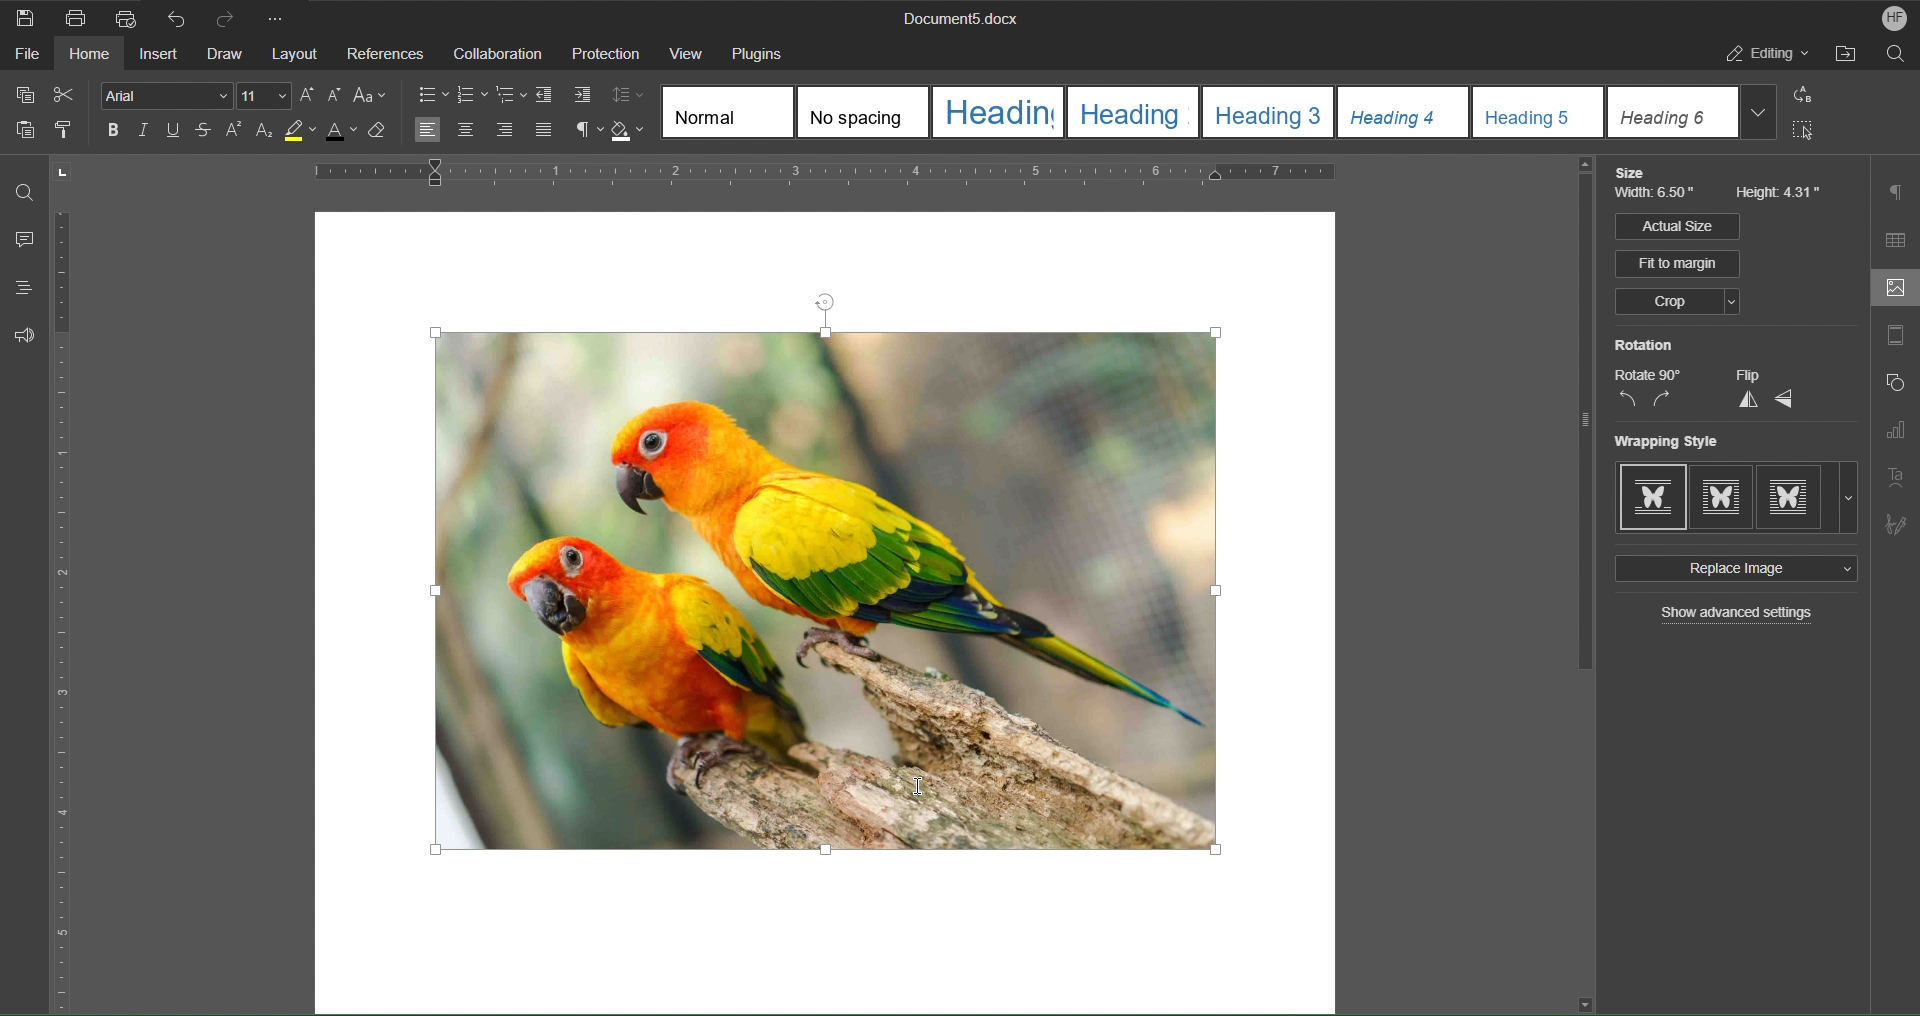 Image resolution: width=1920 pixels, height=1016 pixels. What do you see at coordinates (25, 192) in the screenshot?
I see `Find` at bounding box center [25, 192].